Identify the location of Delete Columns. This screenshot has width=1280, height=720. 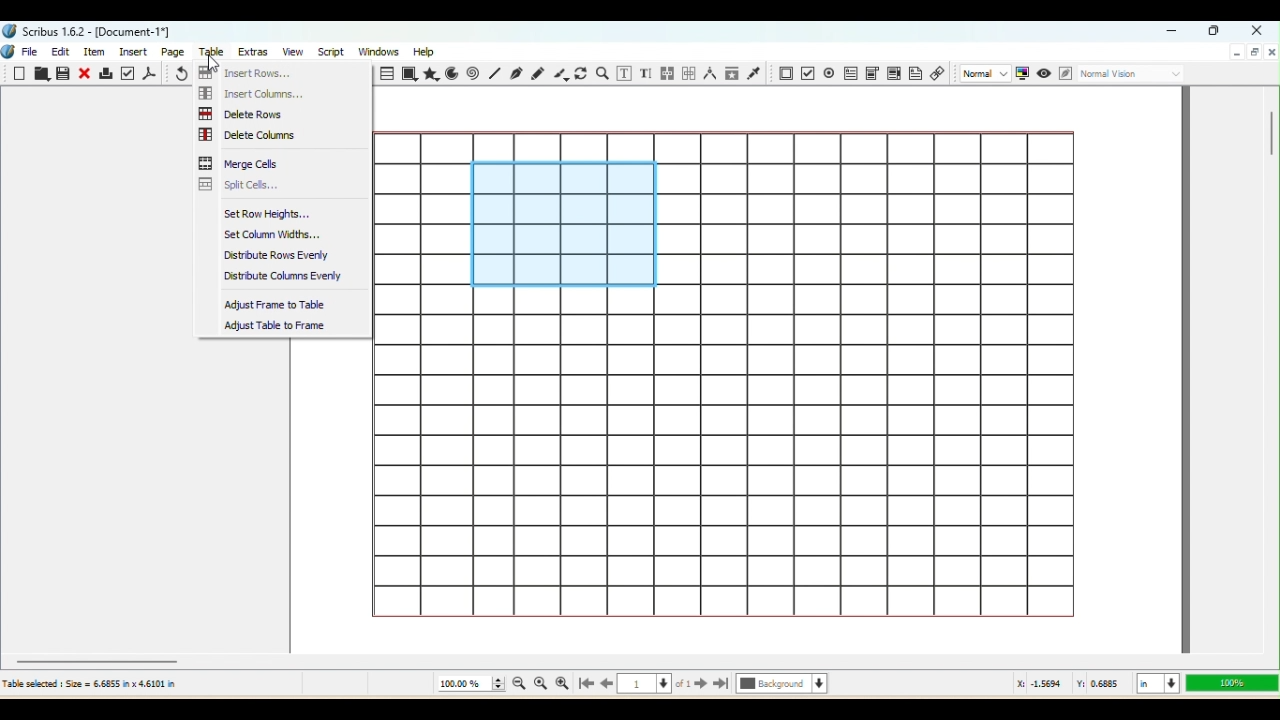
(257, 133).